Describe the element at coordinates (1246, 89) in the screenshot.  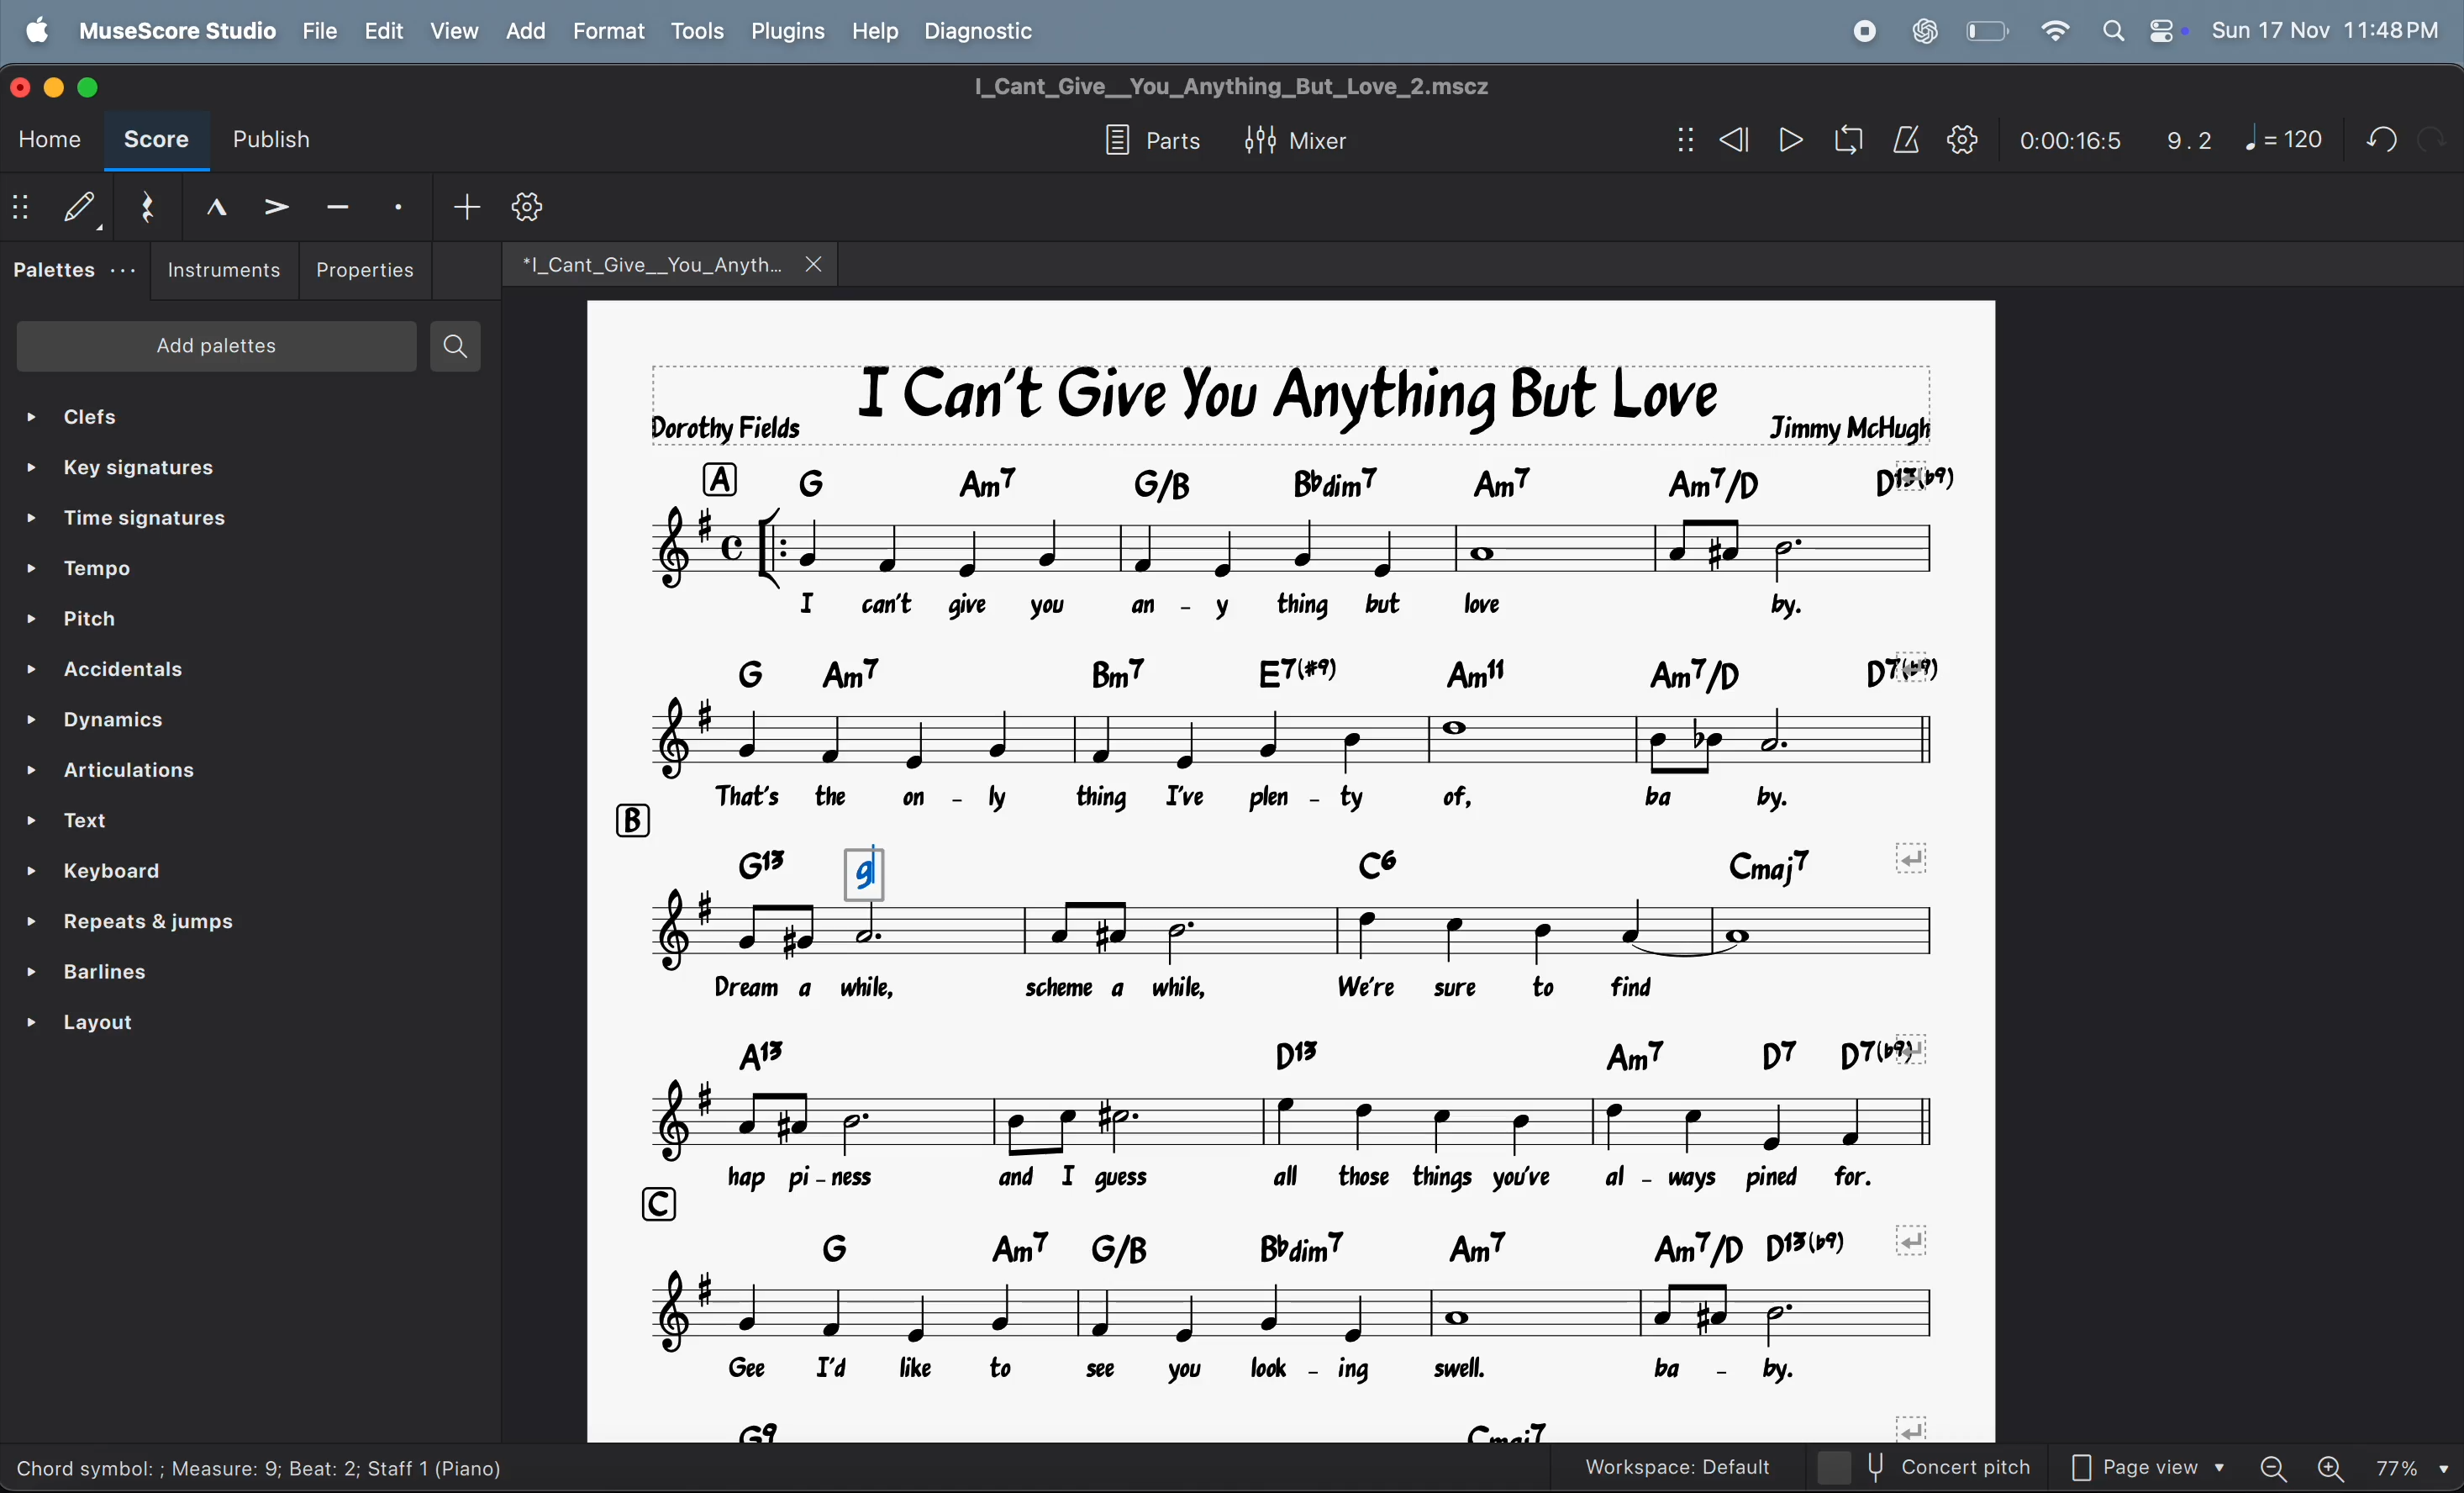
I see `title` at that location.